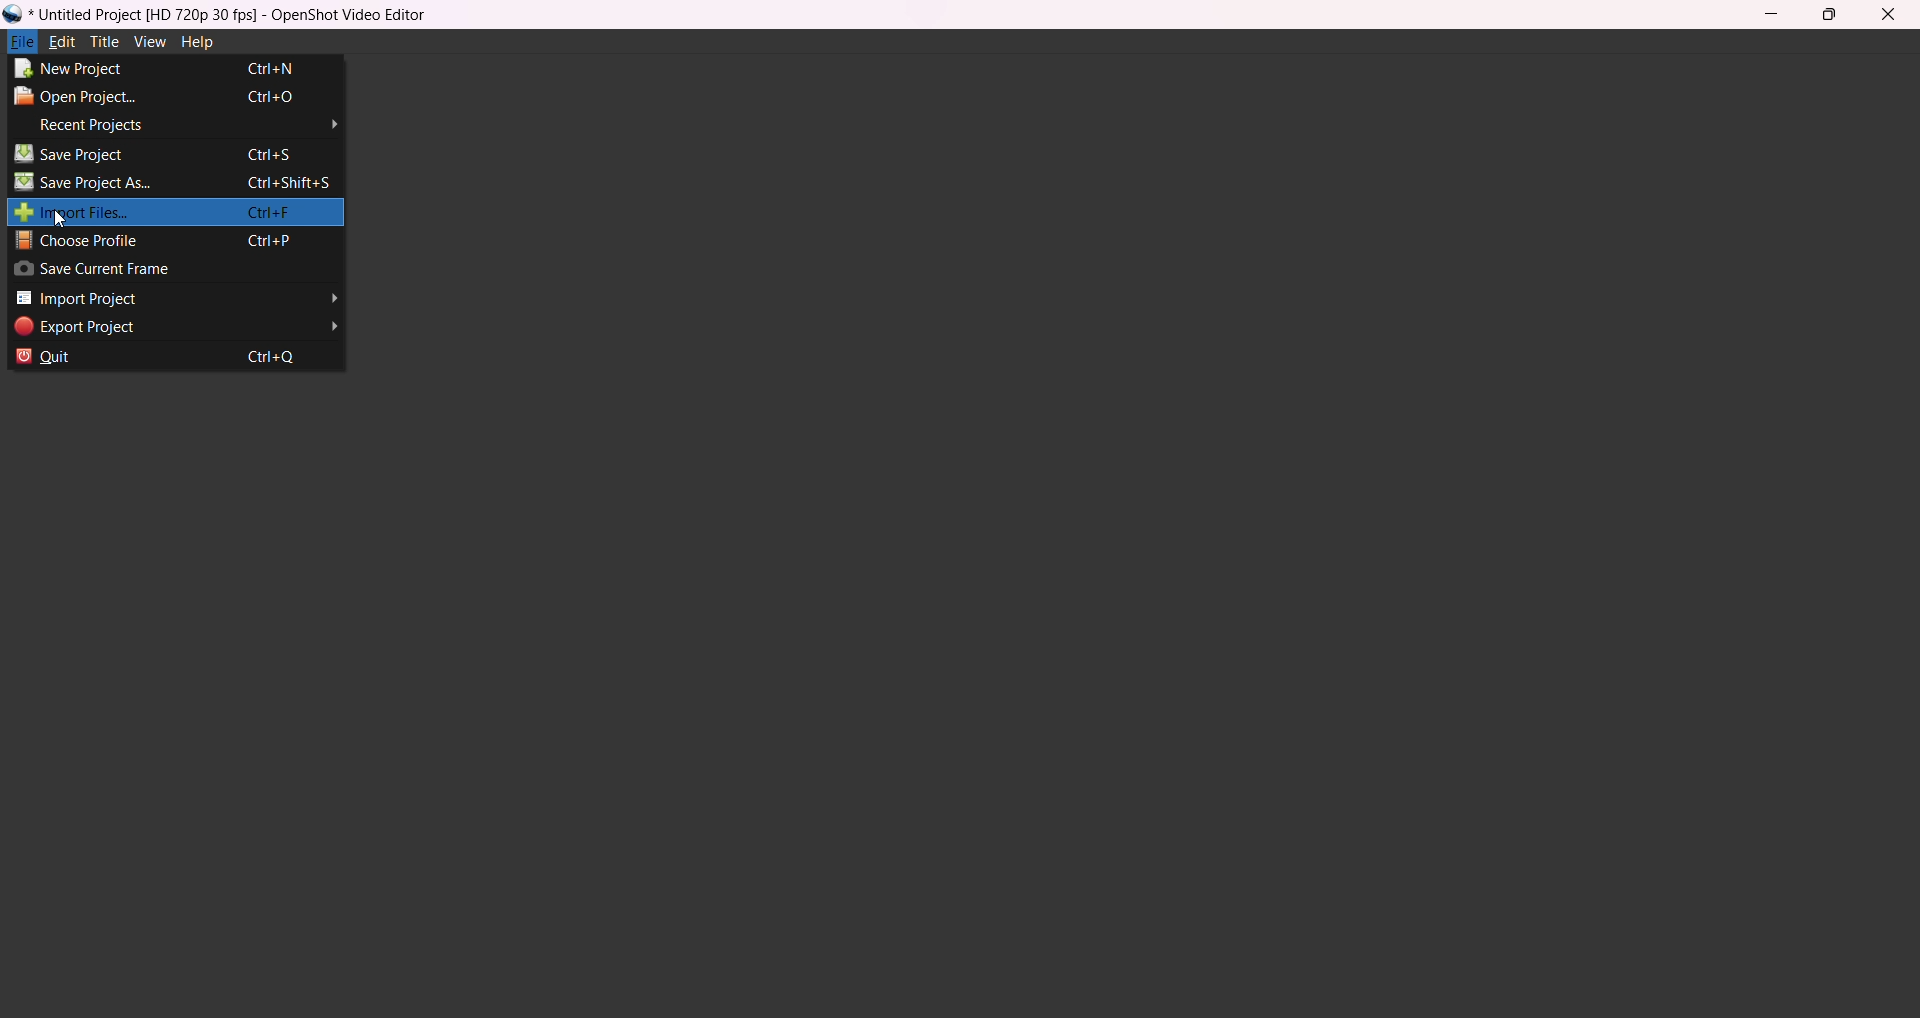 Image resolution: width=1920 pixels, height=1018 pixels. Describe the element at coordinates (60, 43) in the screenshot. I see `edit` at that location.